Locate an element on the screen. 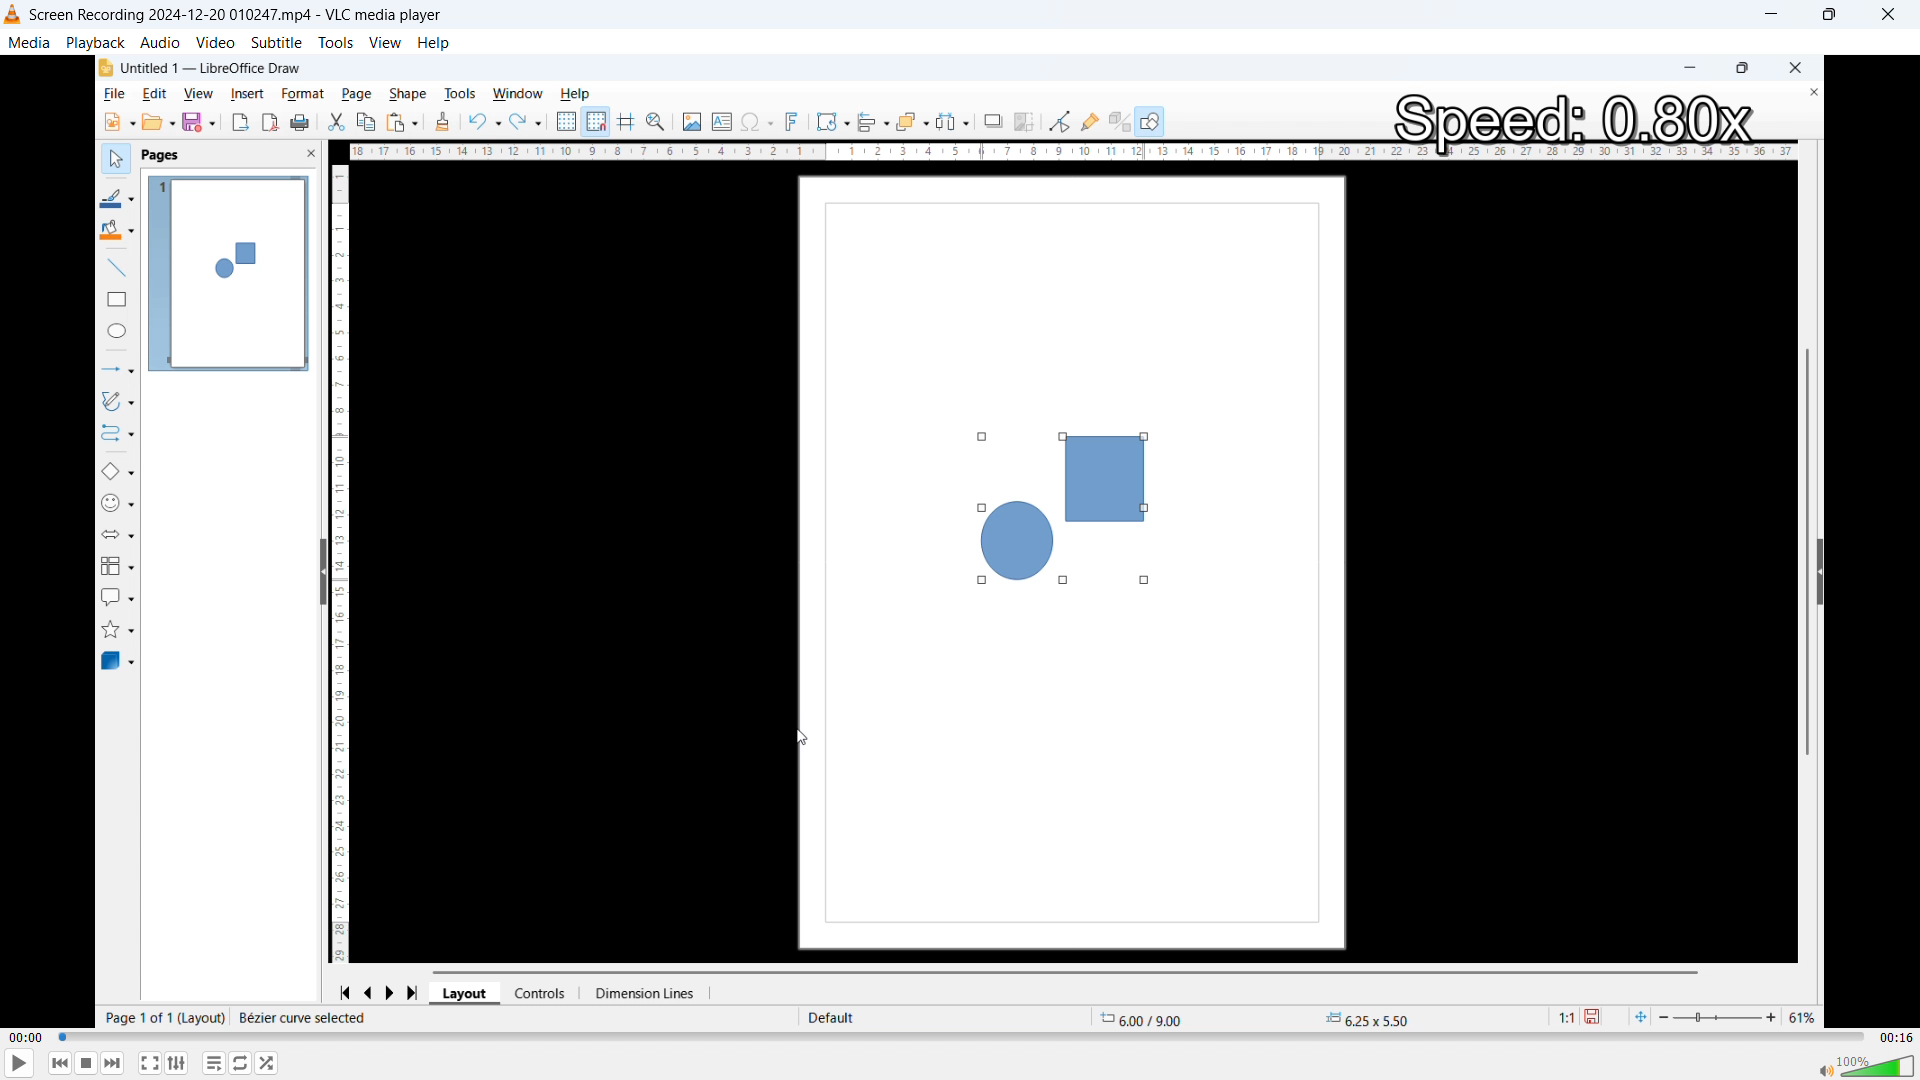 The image size is (1920, 1080). time bar  is located at coordinates (961, 1037).